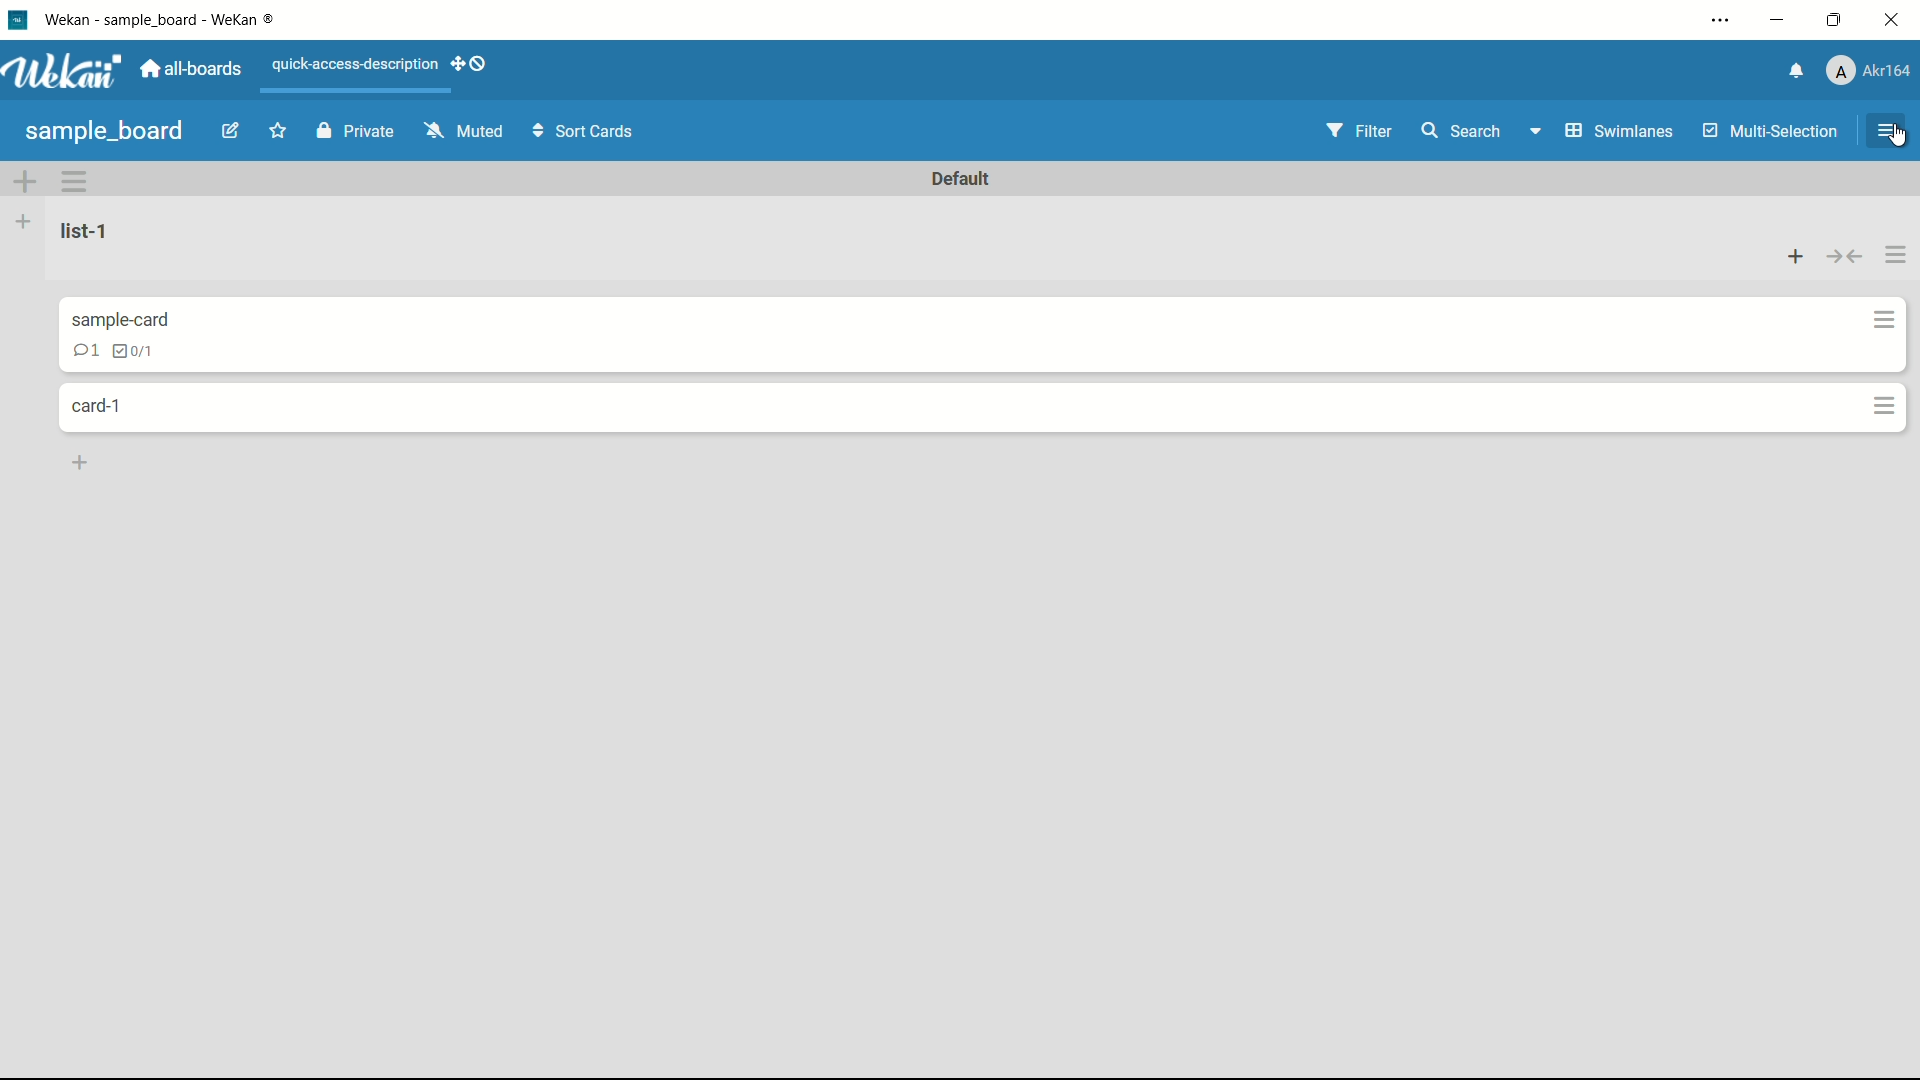 Image resolution: width=1920 pixels, height=1080 pixels. What do you see at coordinates (92, 232) in the screenshot?
I see `list name` at bounding box center [92, 232].